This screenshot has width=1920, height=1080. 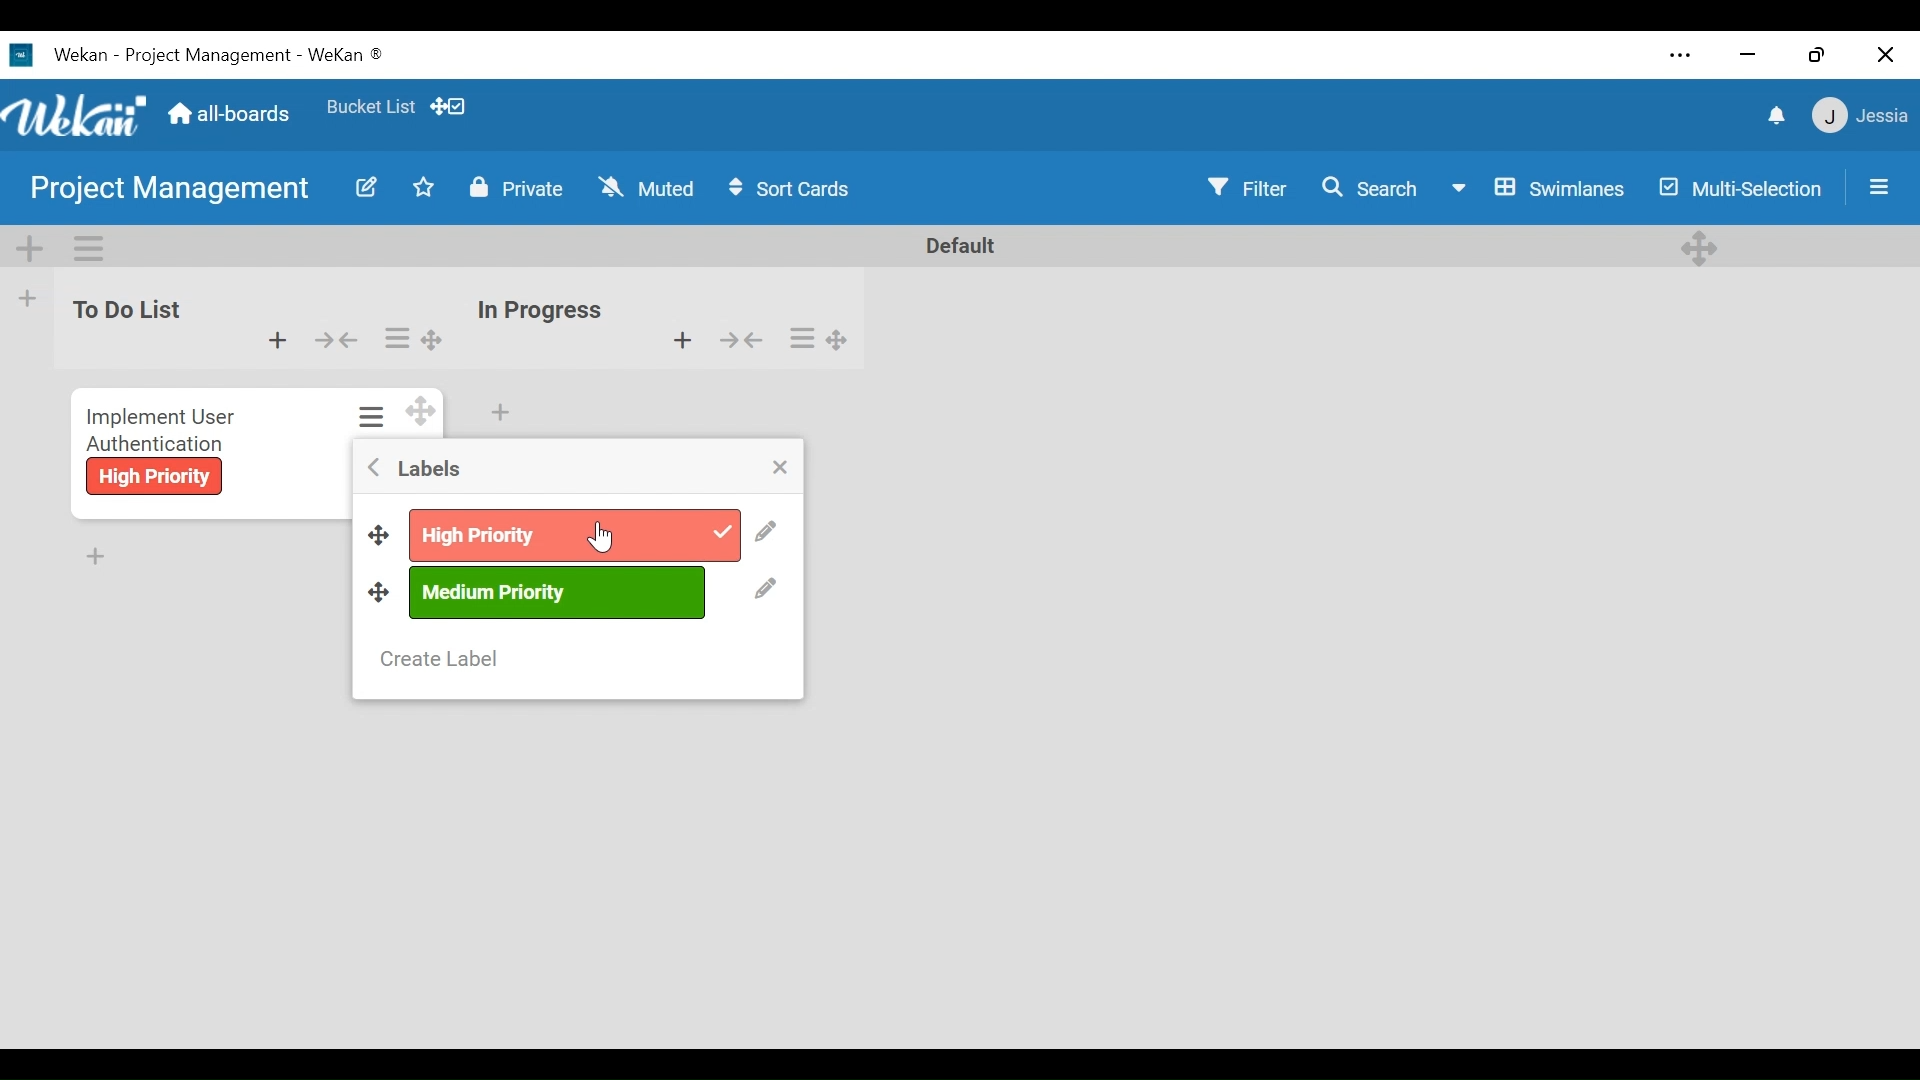 What do you see at coordinates (599, 537) in the screenshot?
I see `cursor` at bounding box center [599, 537].